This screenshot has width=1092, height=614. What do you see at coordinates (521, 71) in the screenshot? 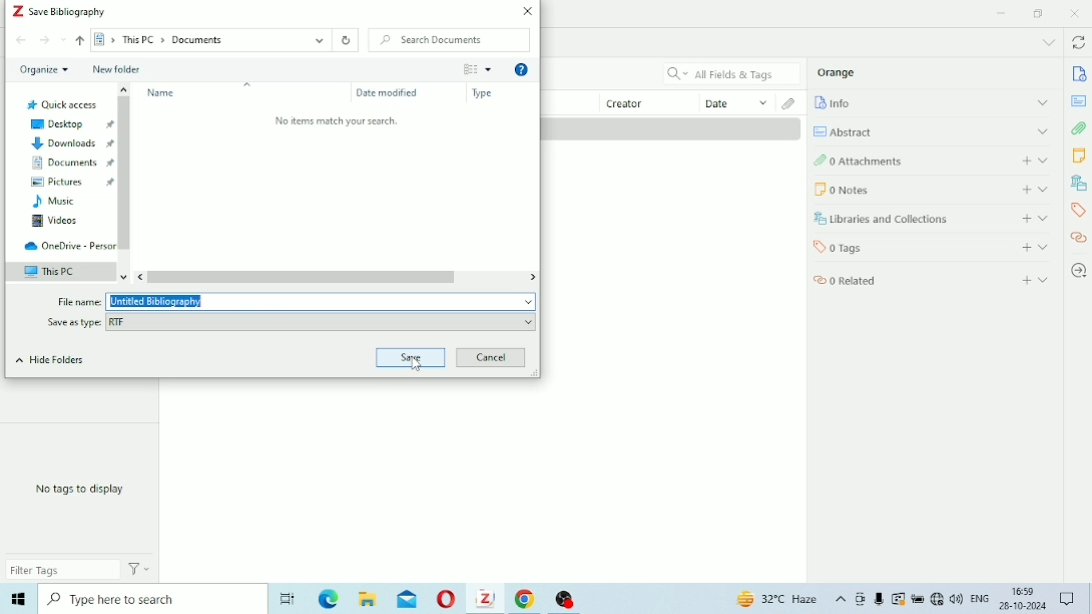
I see `Get Help` at bounding box center [521, 71].